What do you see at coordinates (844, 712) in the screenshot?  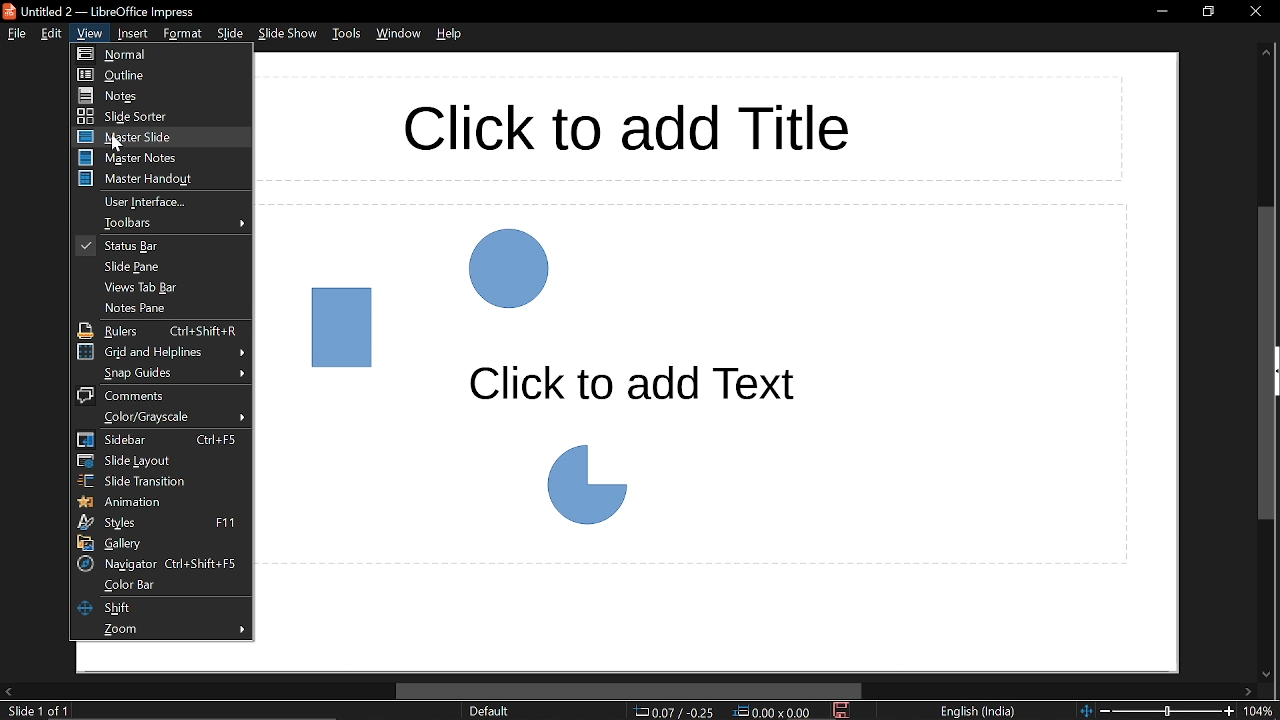 I see `Save` at bounding box center [844, 712].